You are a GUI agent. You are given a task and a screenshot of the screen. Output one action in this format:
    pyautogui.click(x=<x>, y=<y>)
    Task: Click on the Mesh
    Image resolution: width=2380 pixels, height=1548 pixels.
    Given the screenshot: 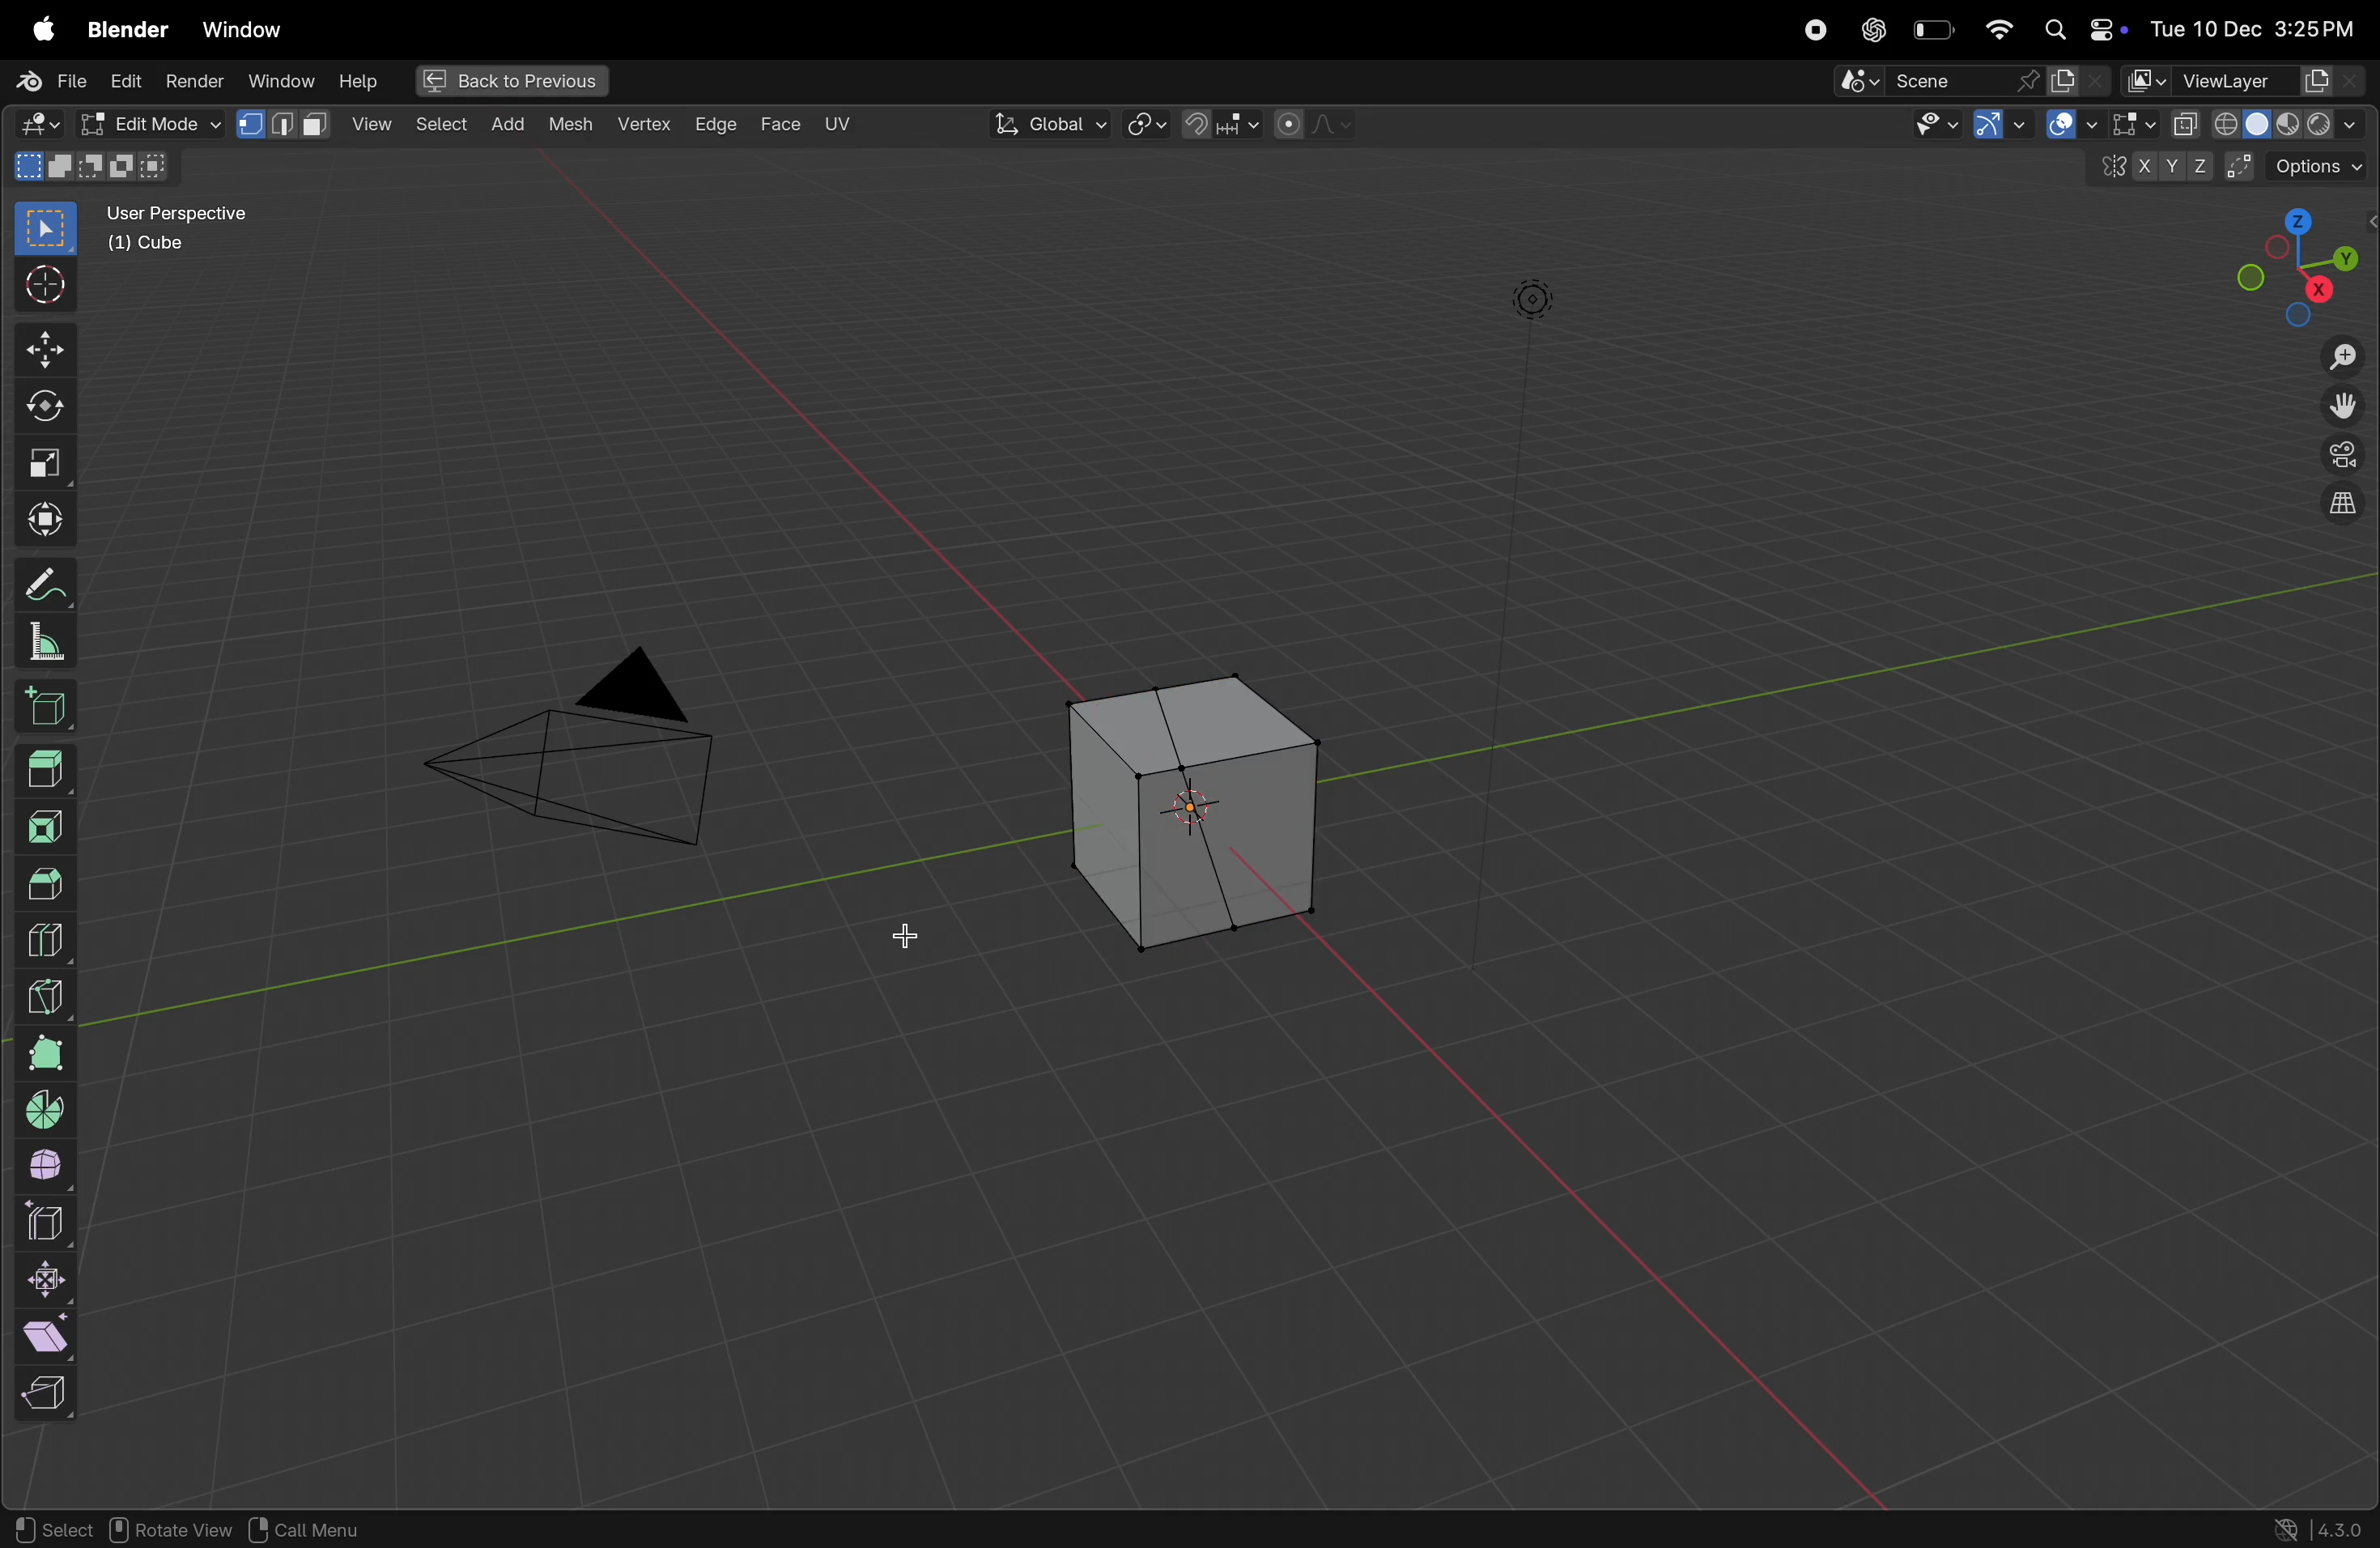 What is the action you would take?
    pyautogui.click(x=574, y=128)
    